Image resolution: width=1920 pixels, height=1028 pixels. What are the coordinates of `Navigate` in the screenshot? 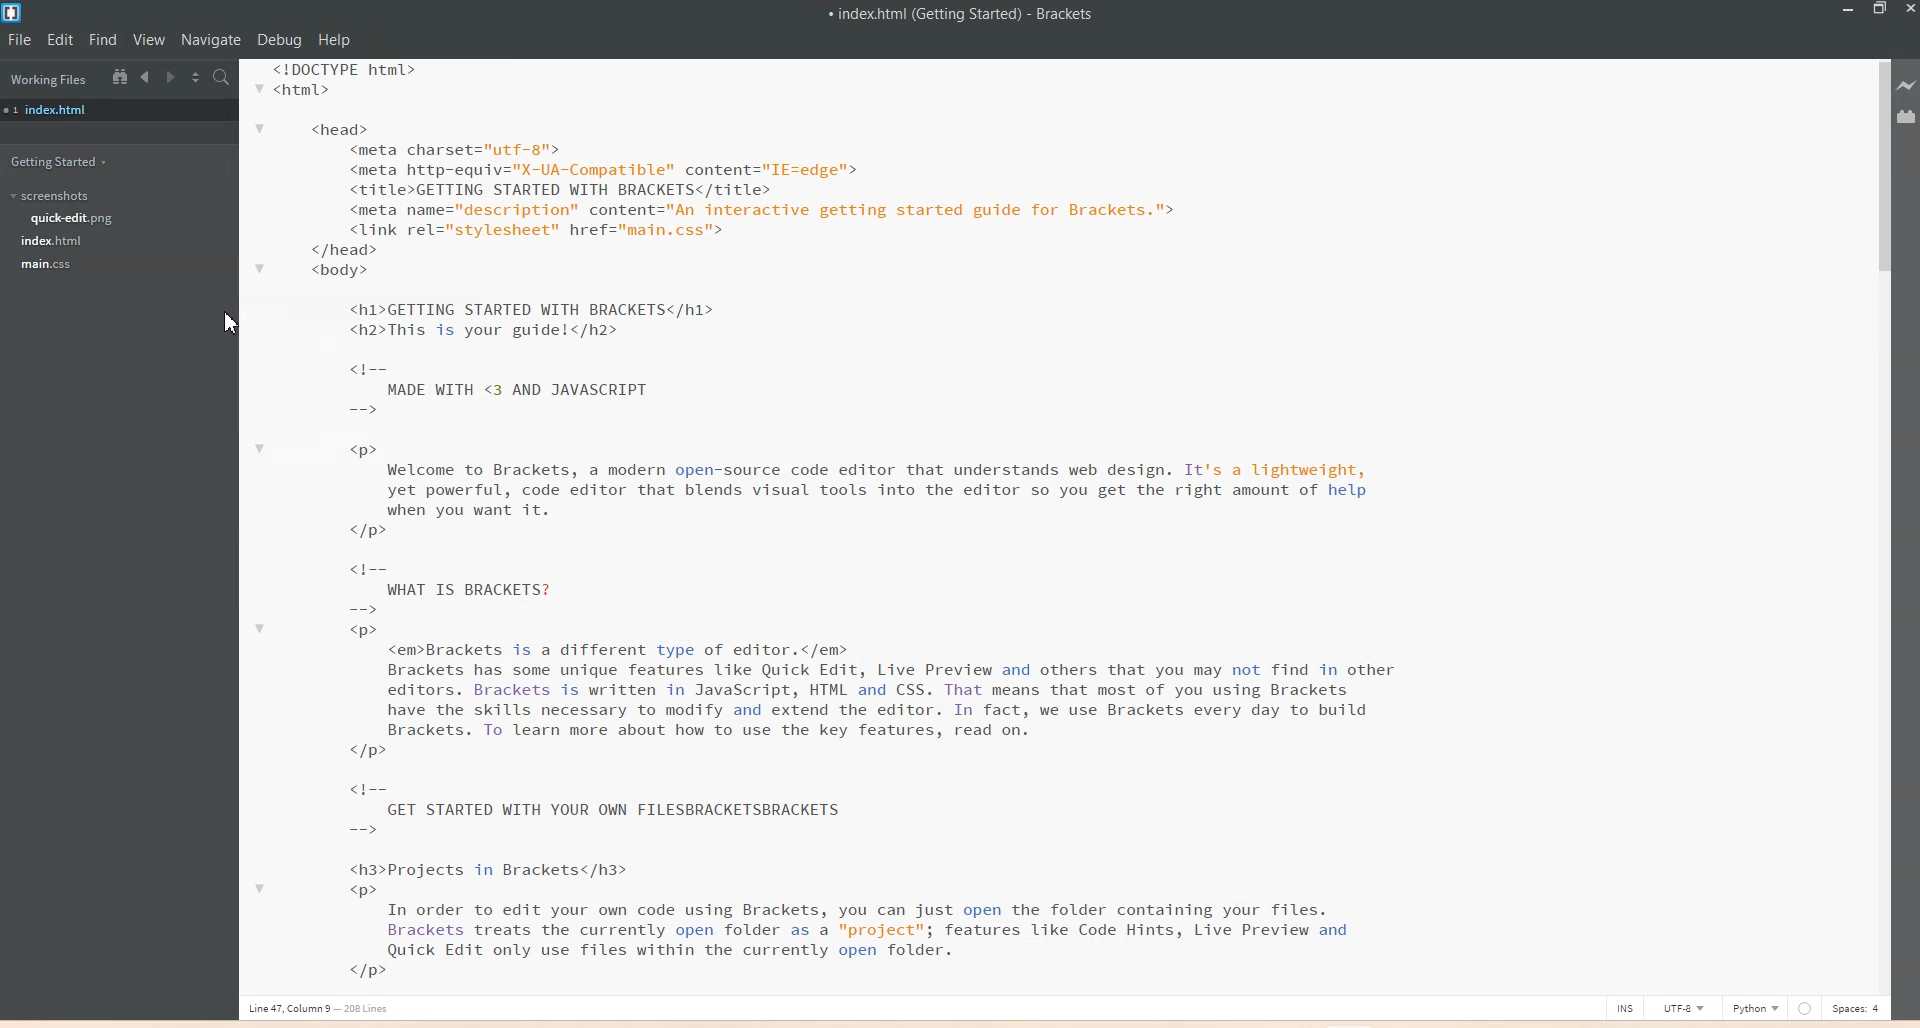 It's located at (213, 41).